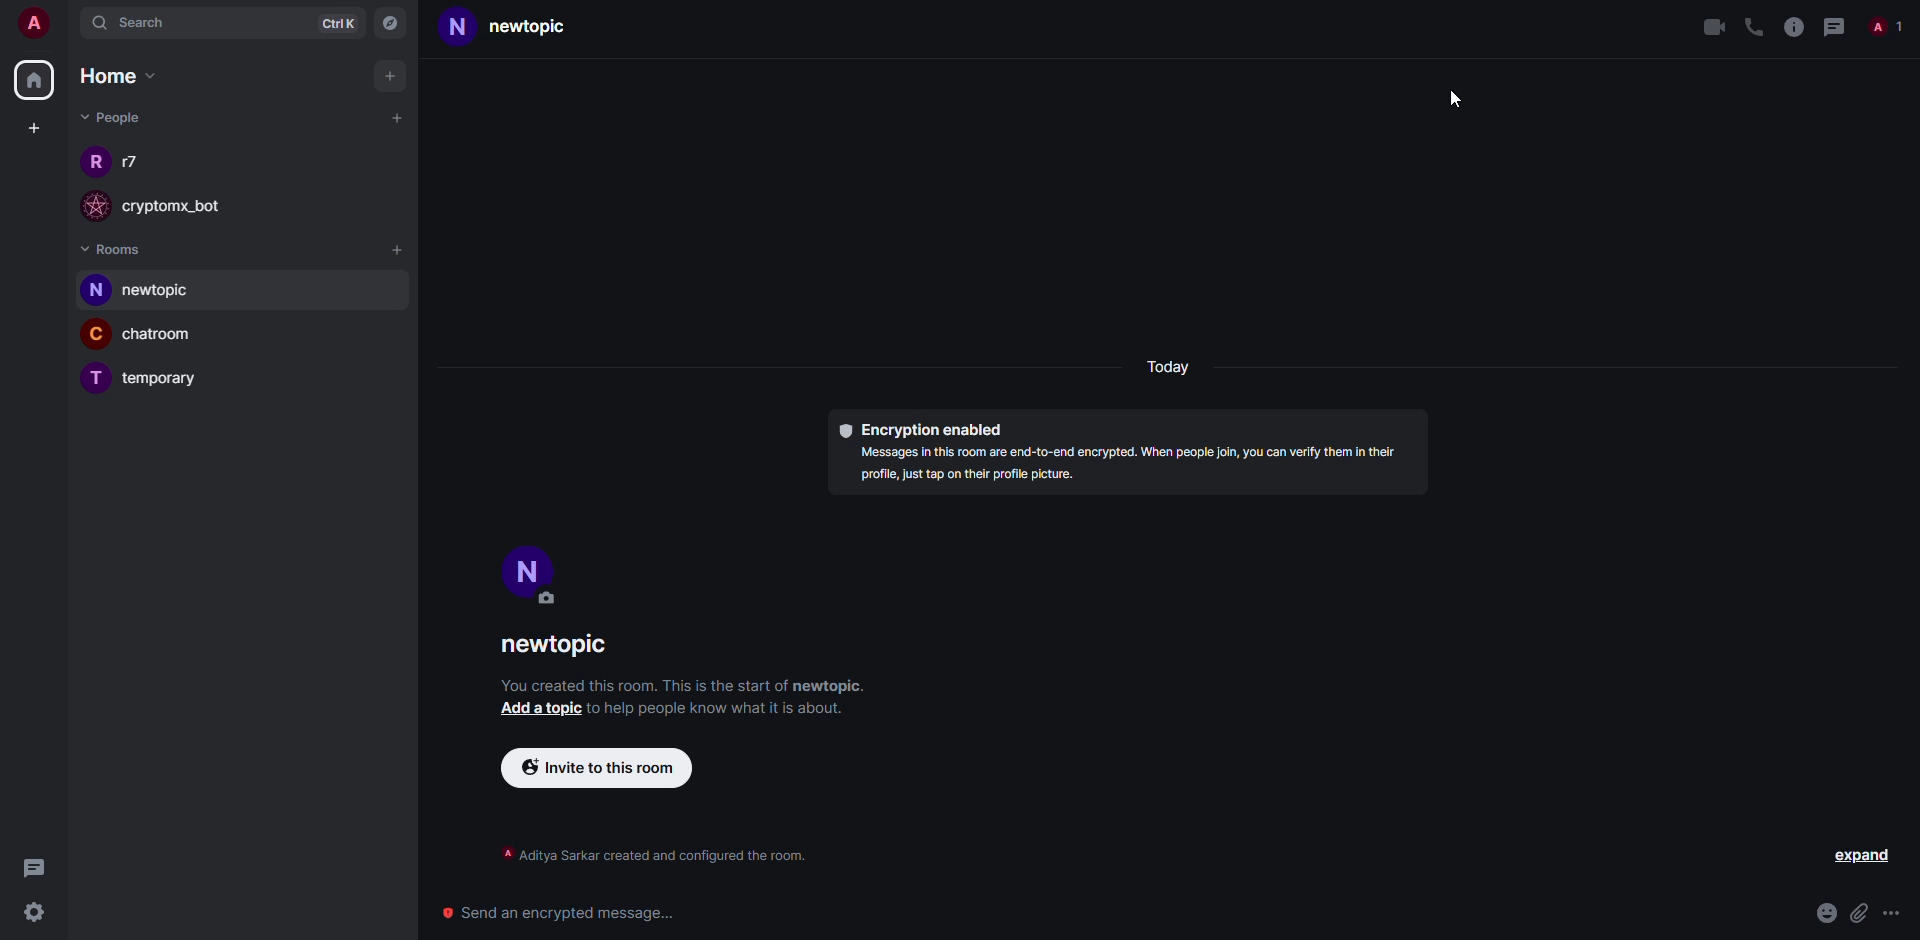 This screenshot has height=940, width=1920. What do you see at coordinates (532, 567) in the screenshot?
I see `profile` at bounding box center [532, 567].